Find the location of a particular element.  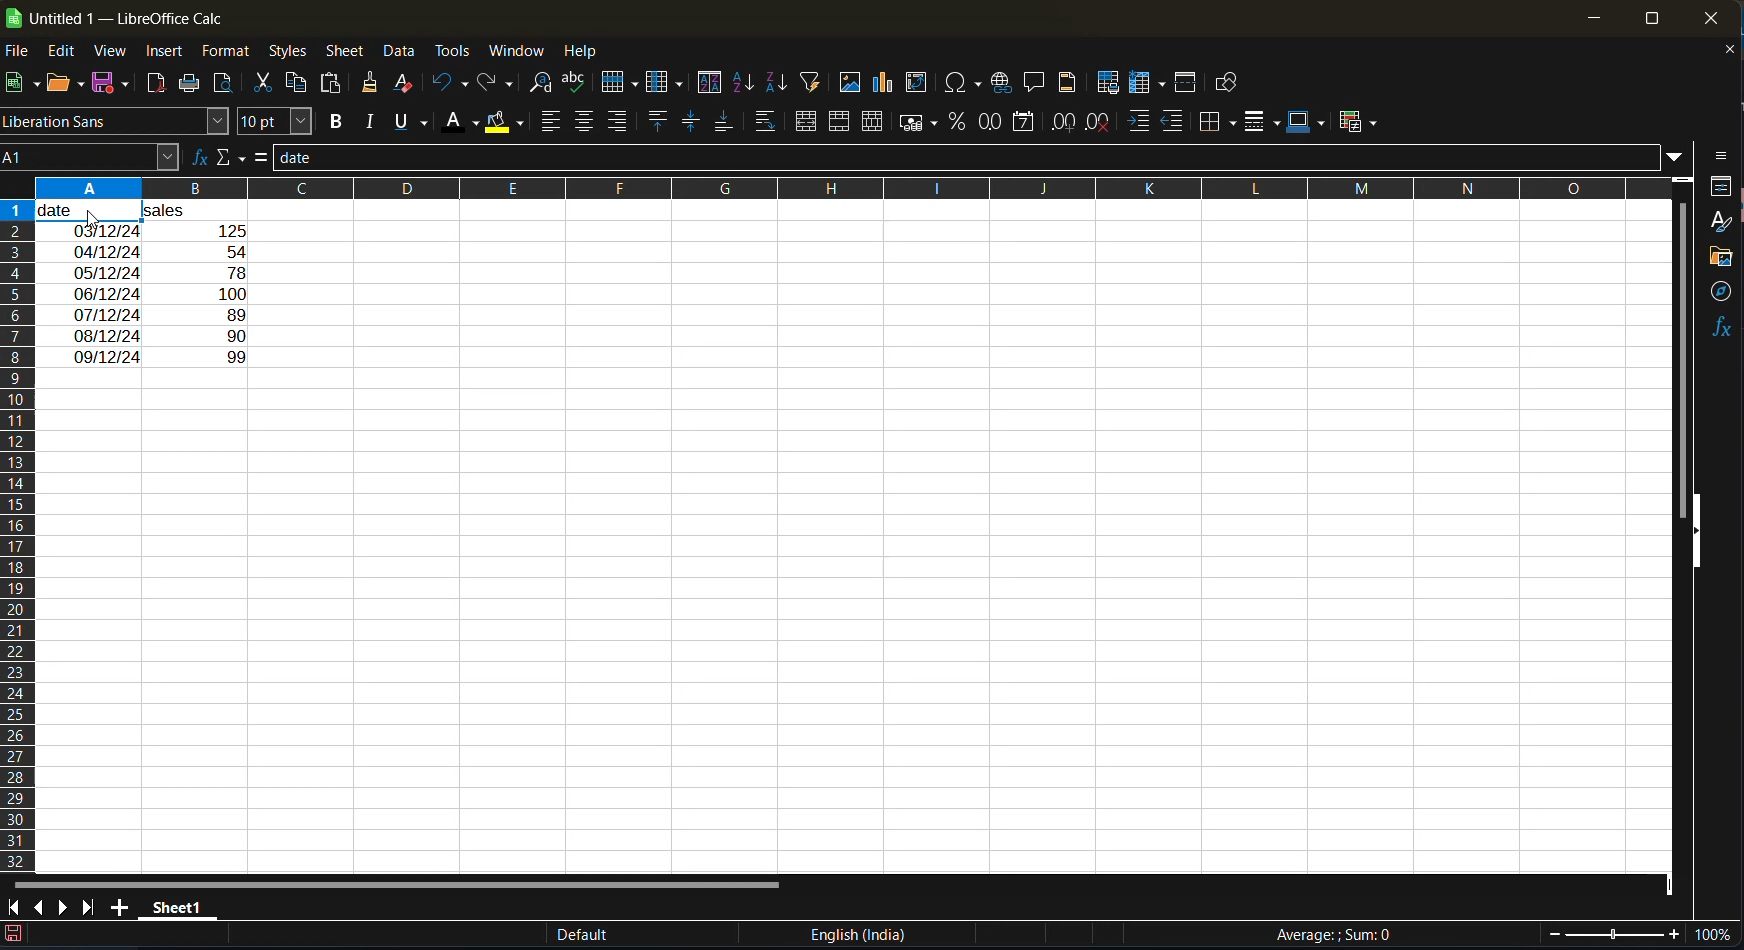

underline is located at coordinates (412, 123).